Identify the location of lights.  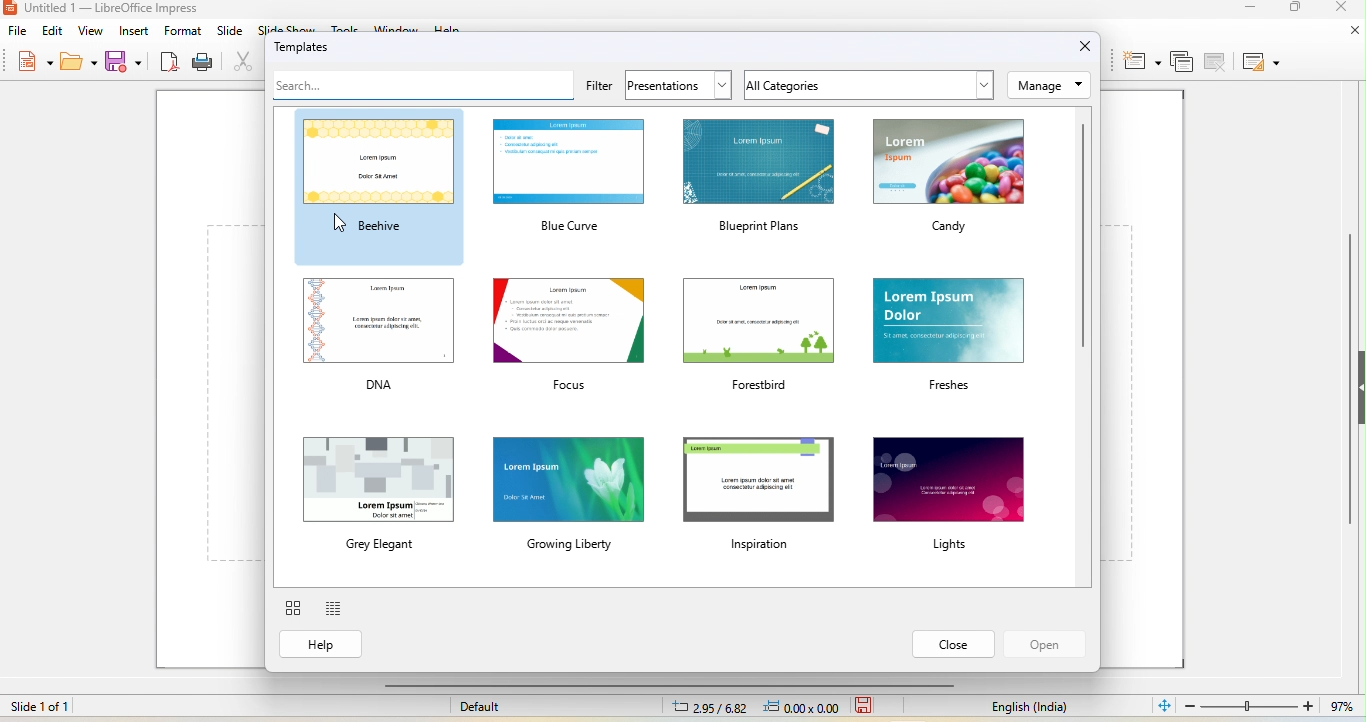
(951, 493).